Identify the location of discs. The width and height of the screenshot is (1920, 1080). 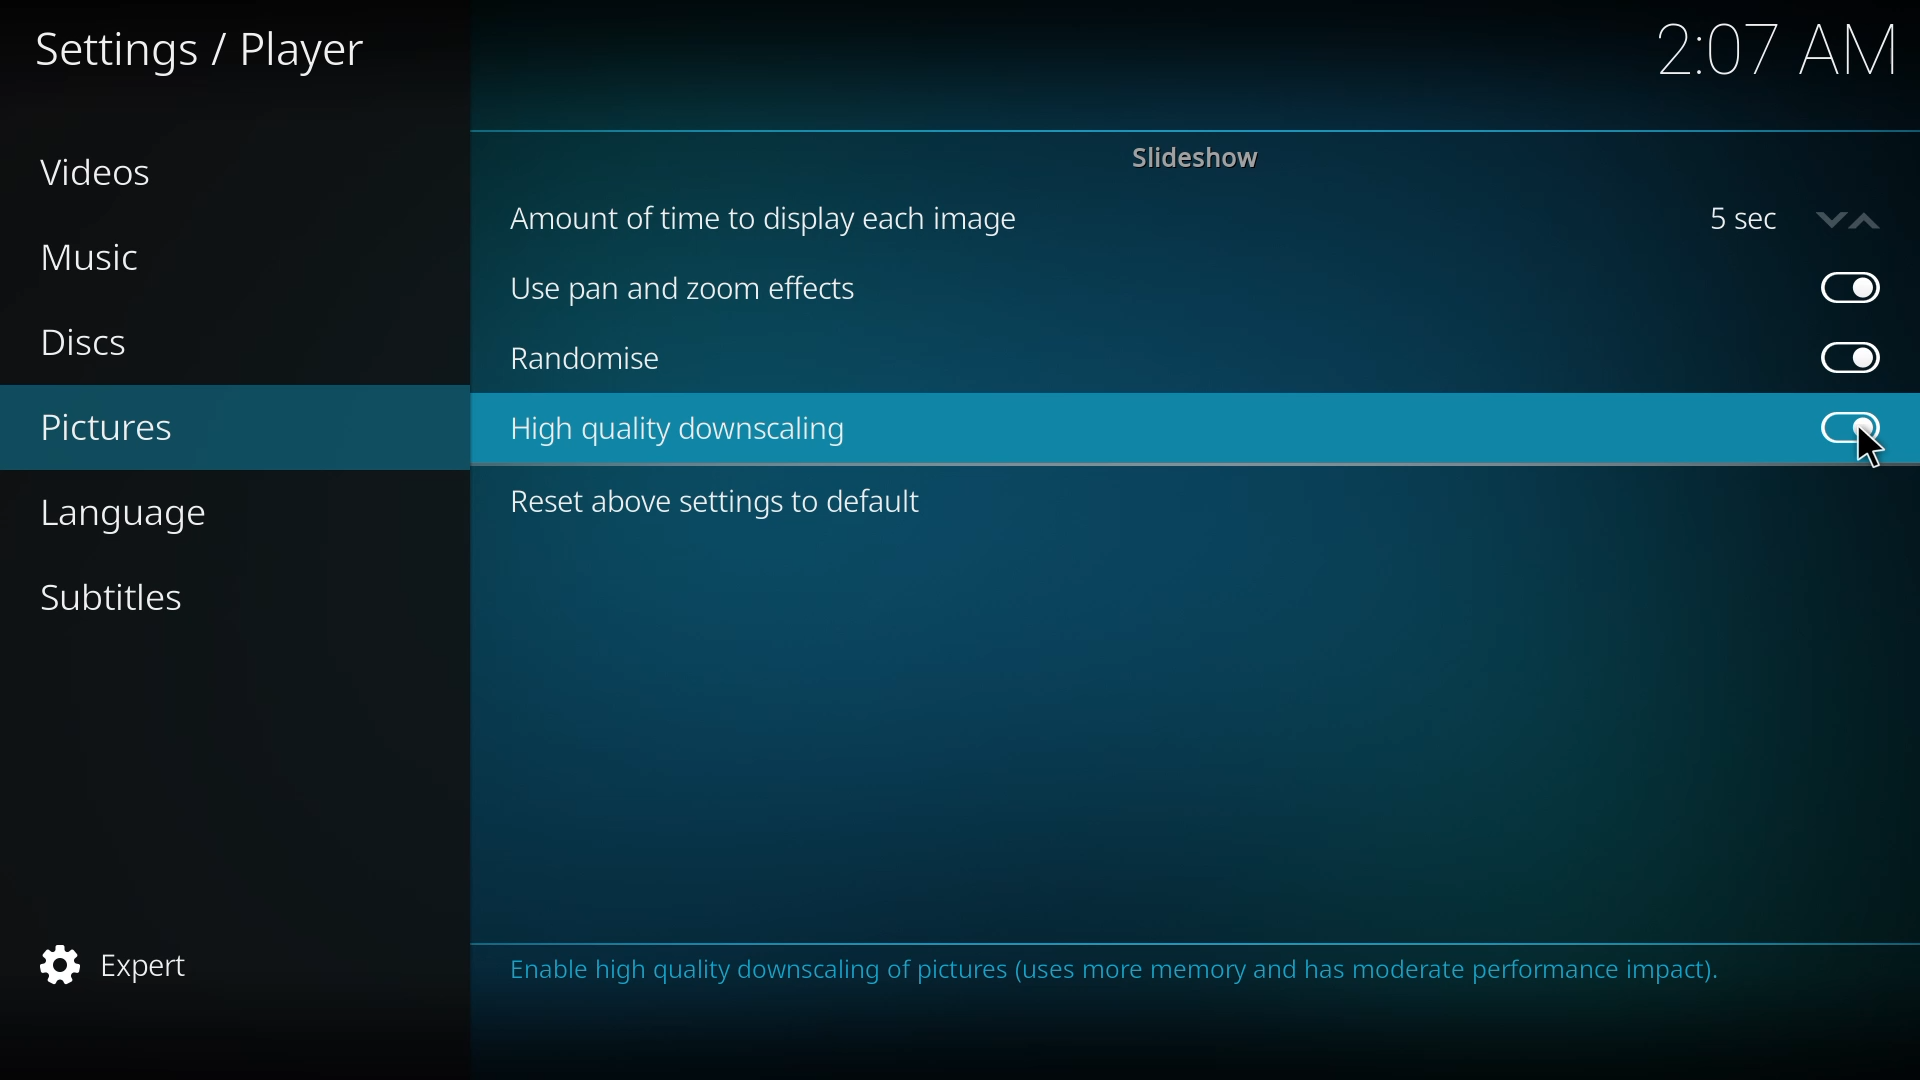
(92, 343).